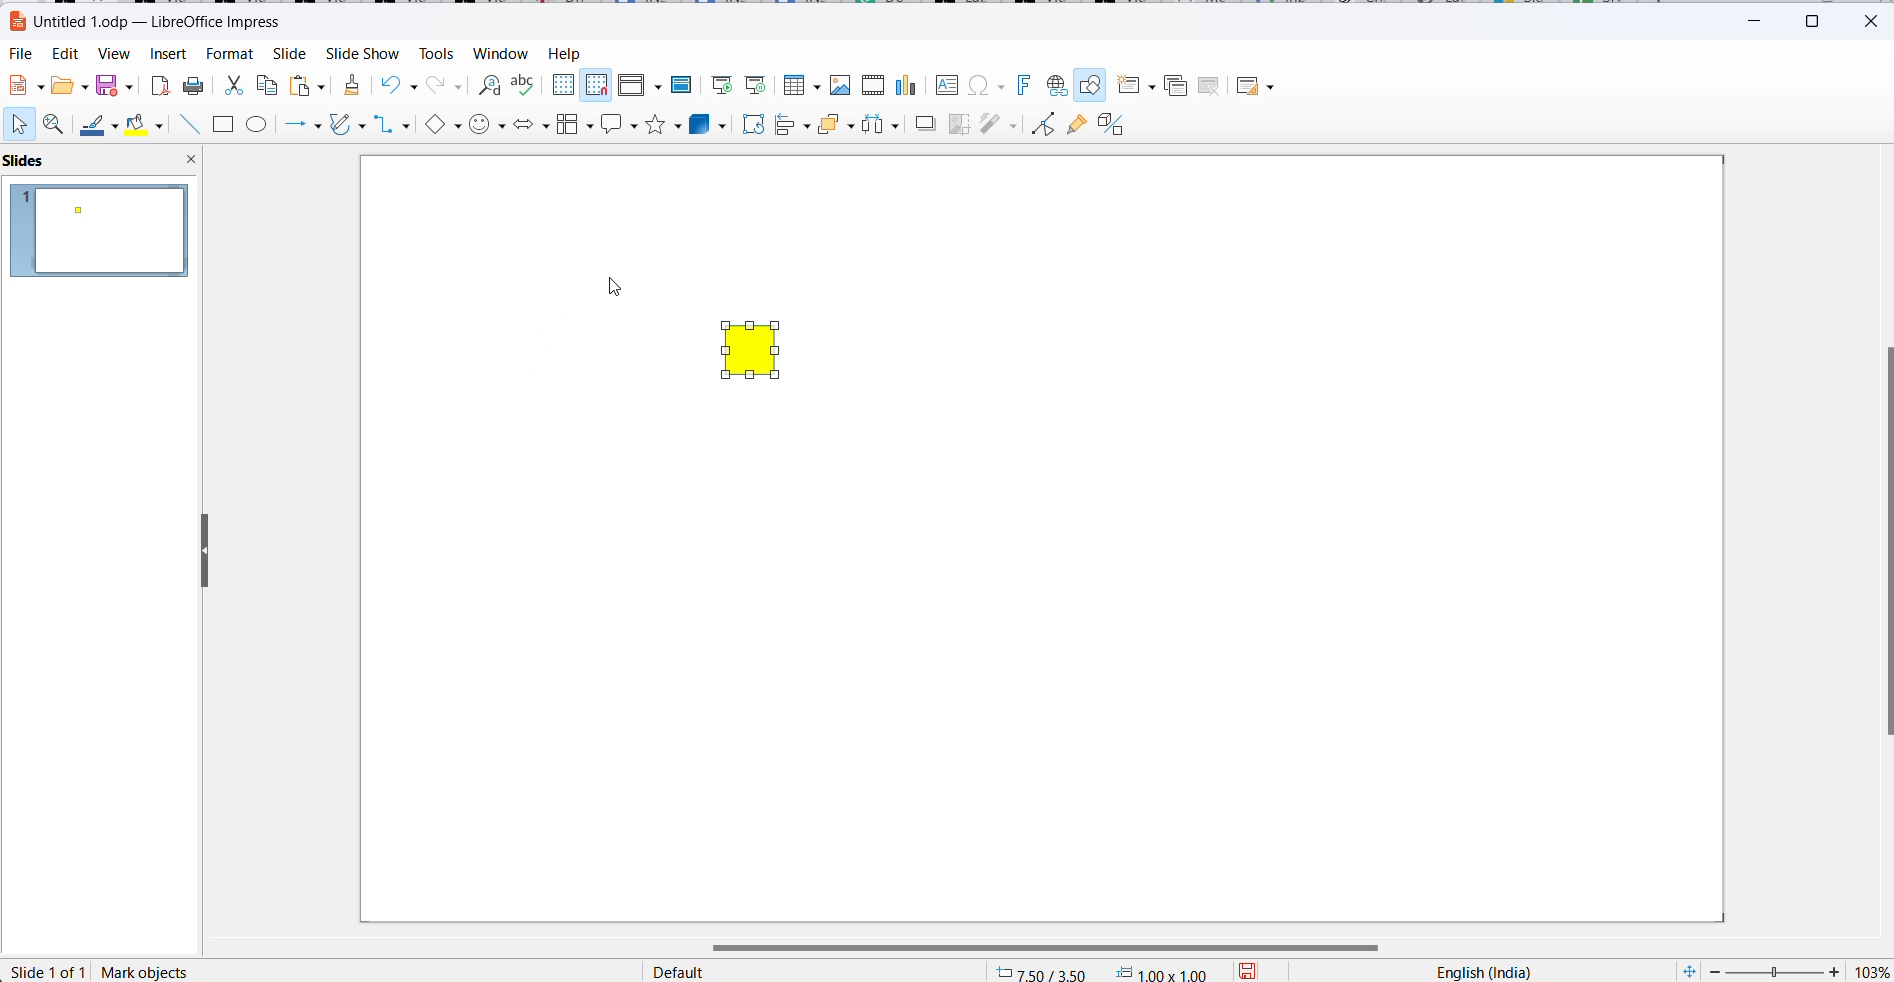  I want to click on Format, so click(229, 55).